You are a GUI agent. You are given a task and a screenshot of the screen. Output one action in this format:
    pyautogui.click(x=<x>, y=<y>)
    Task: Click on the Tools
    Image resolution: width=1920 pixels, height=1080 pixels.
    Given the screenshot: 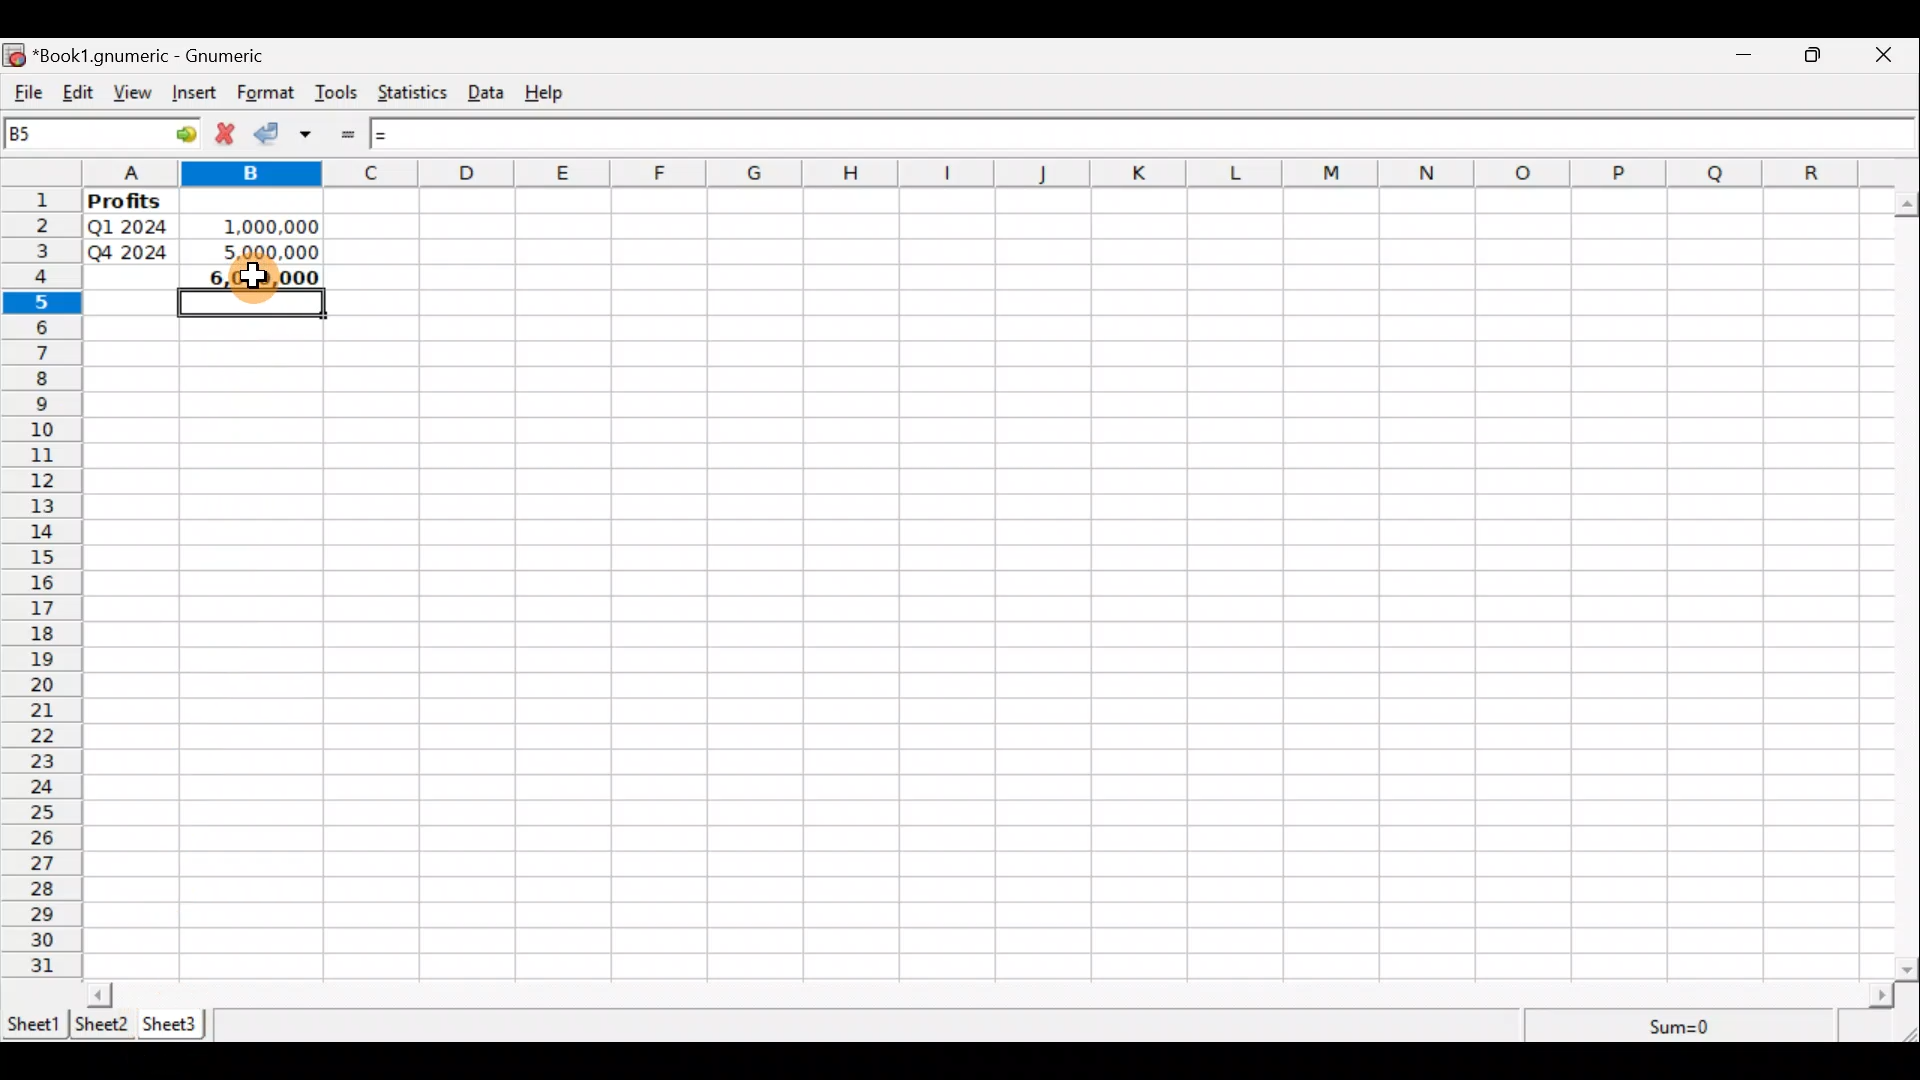 What is the action you would take?
    pyautogui.click(x=337, y=94)
    